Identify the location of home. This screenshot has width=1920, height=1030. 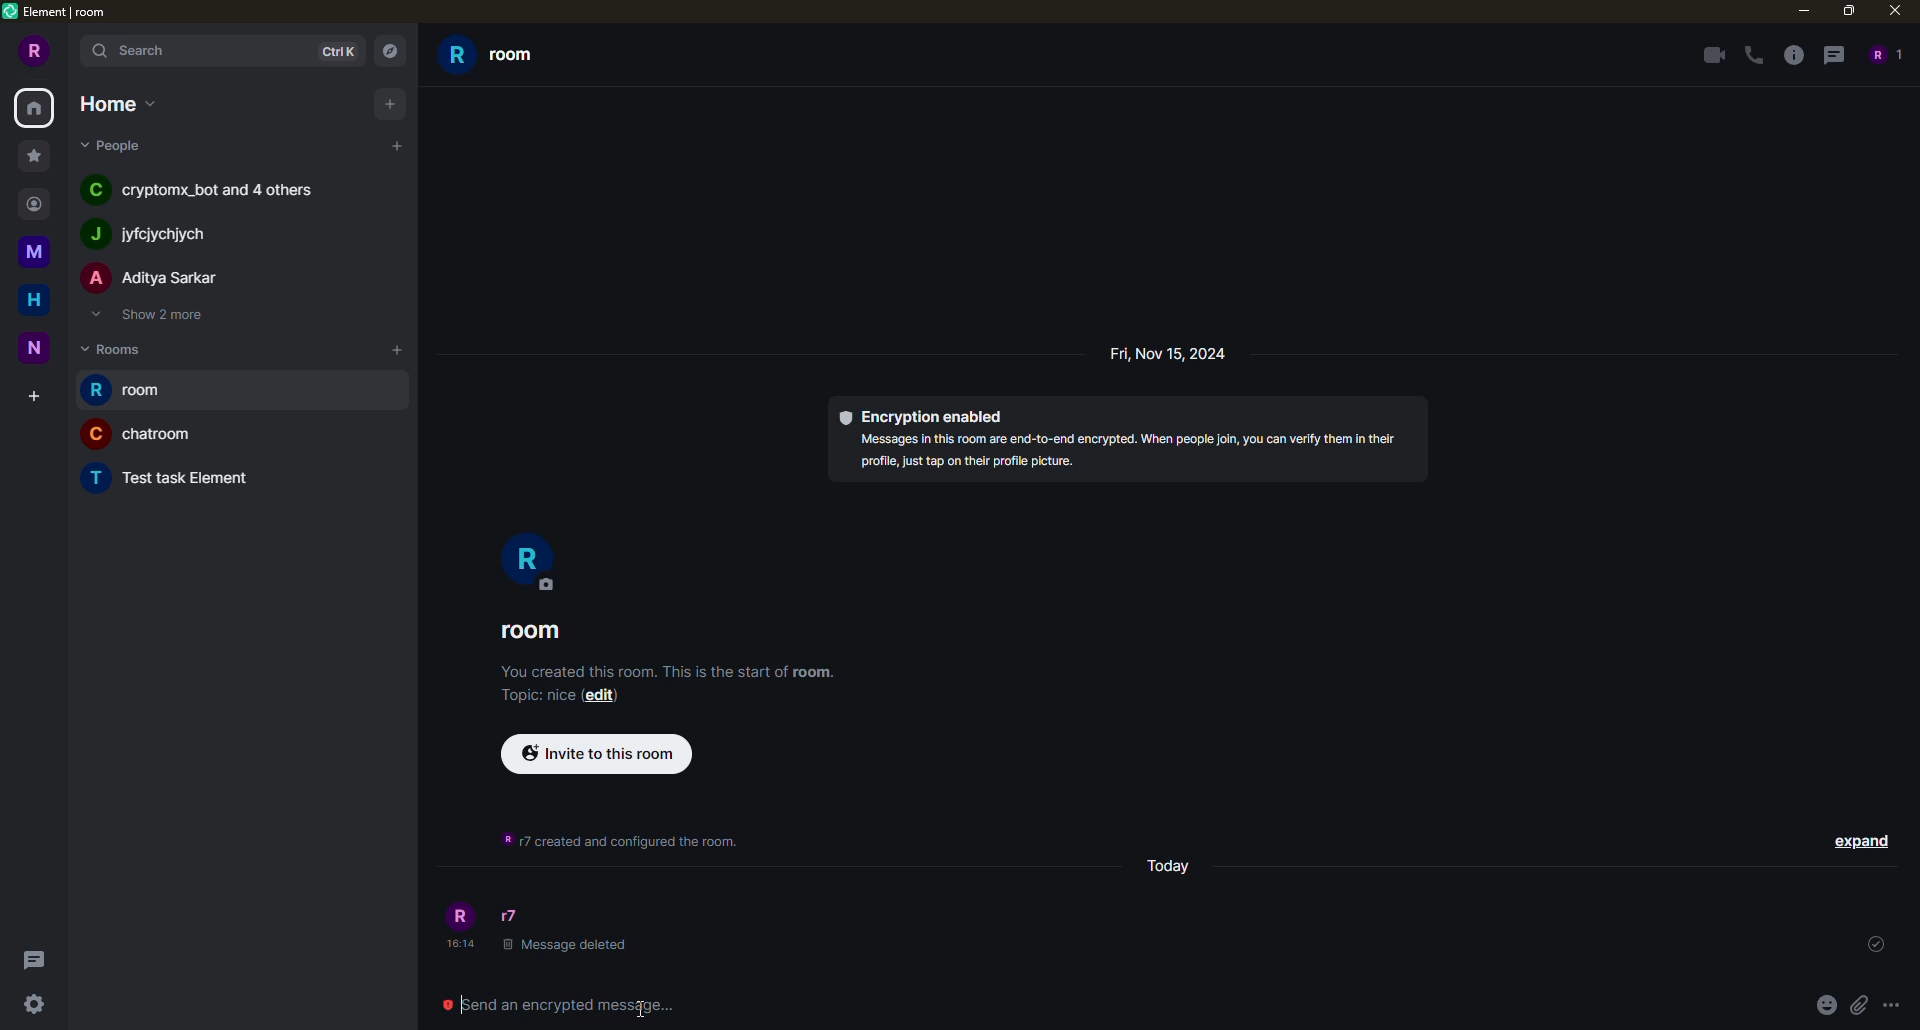
(117, 102).